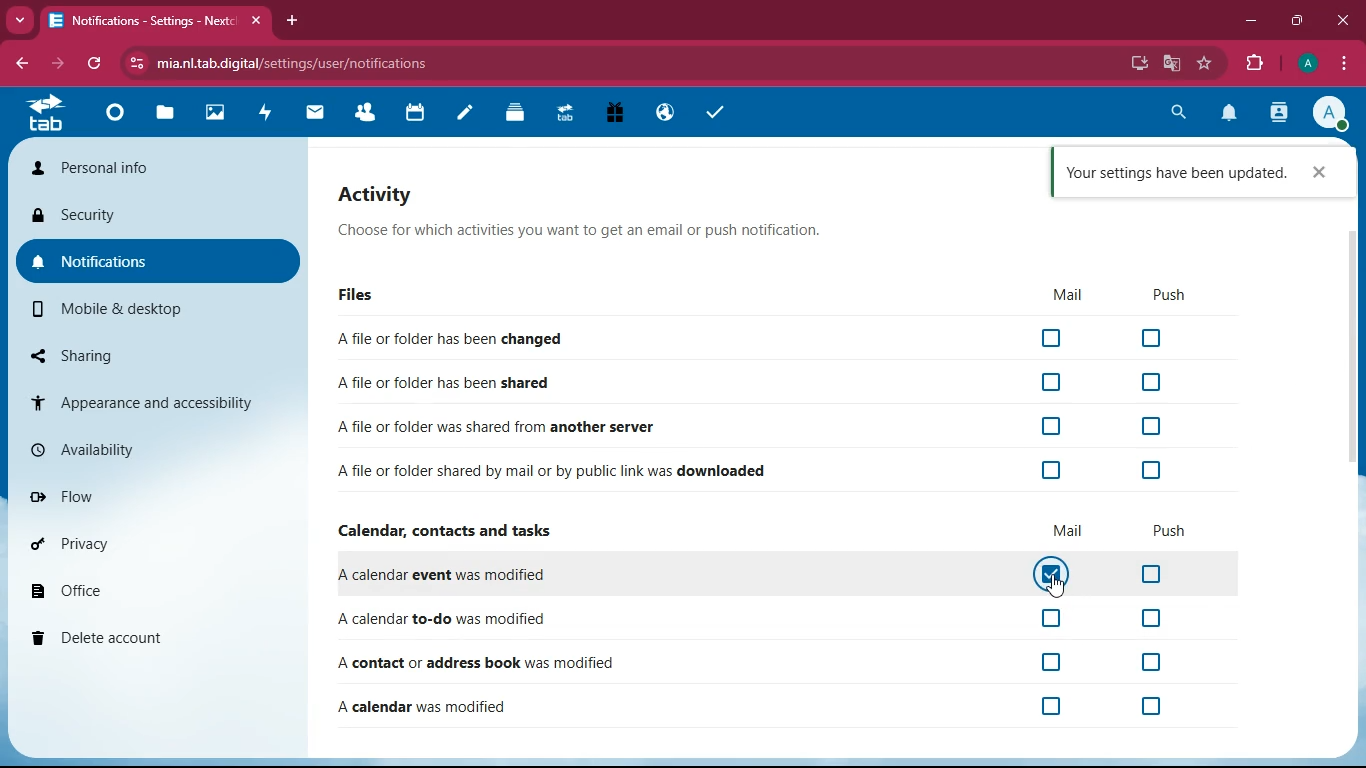 This screenshot has width=1366, height=768. Describe the element at coordinates (751, 708) in the screenshot. I see `A calendar was modified` at that location.